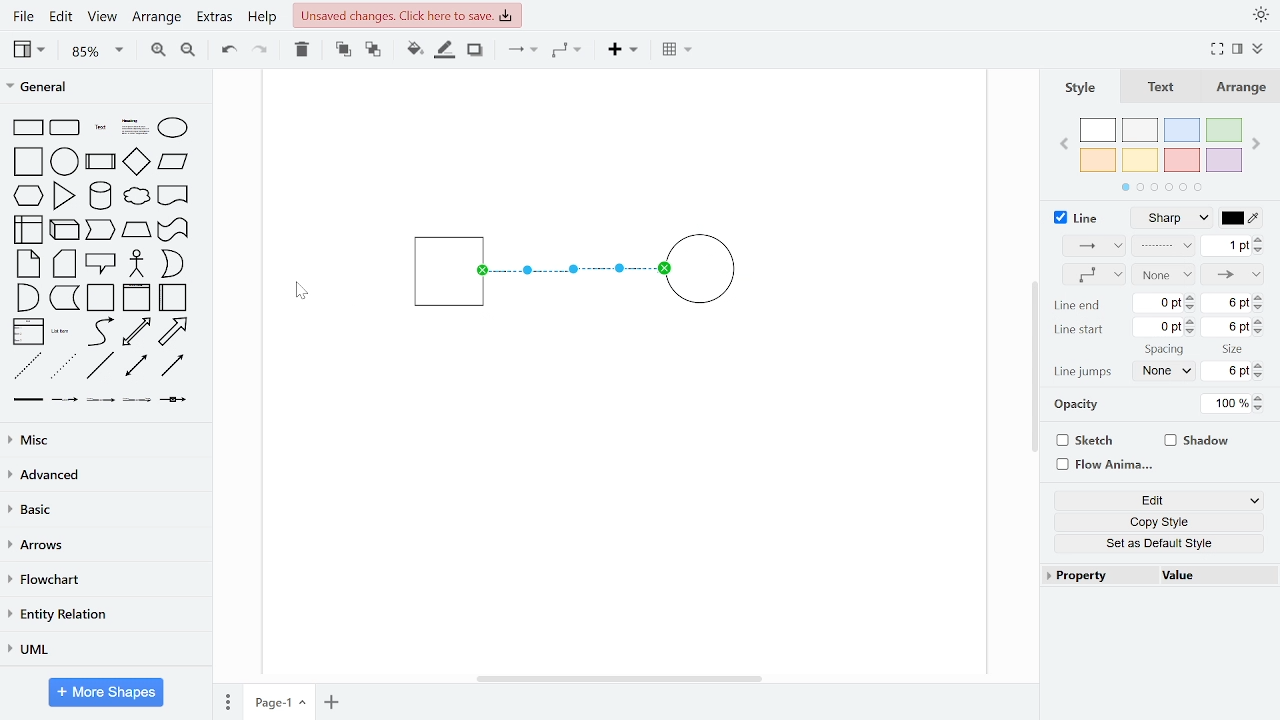  I want to click on list item, so click(61, 331).